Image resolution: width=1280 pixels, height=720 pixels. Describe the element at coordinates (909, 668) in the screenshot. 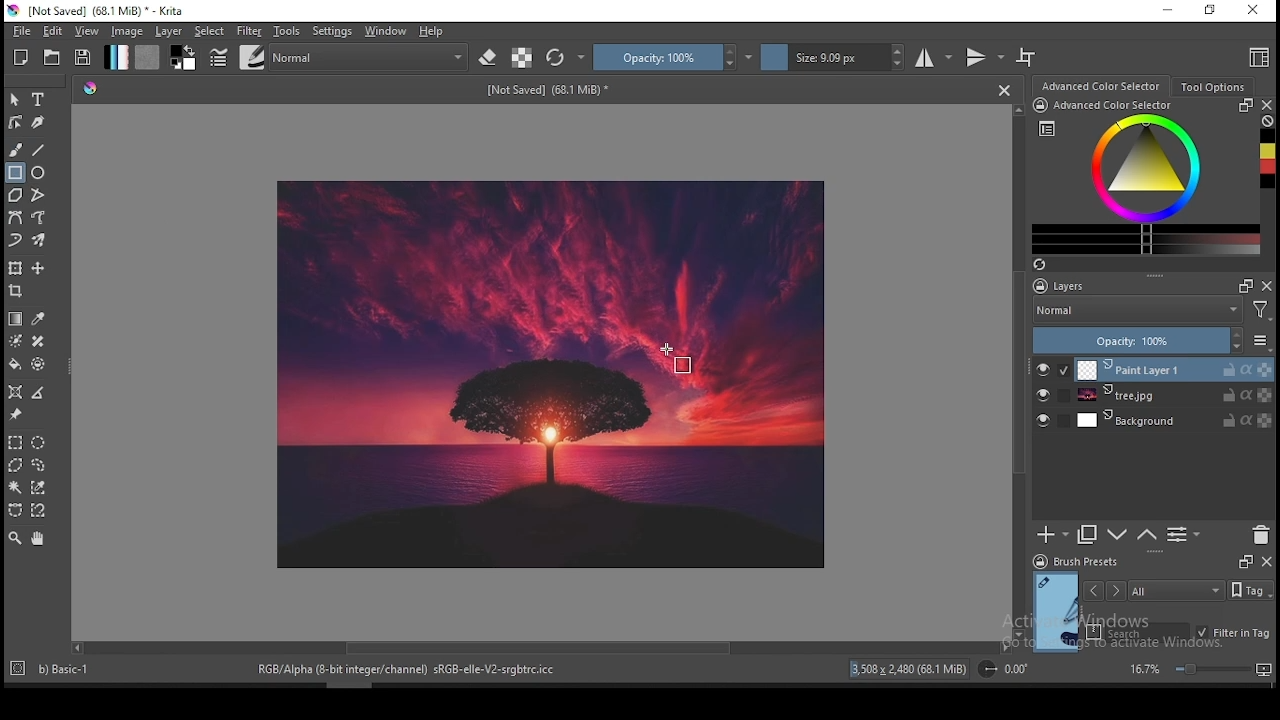

I see `13,508 x 2,480 (68.1 MiB)` at that location.